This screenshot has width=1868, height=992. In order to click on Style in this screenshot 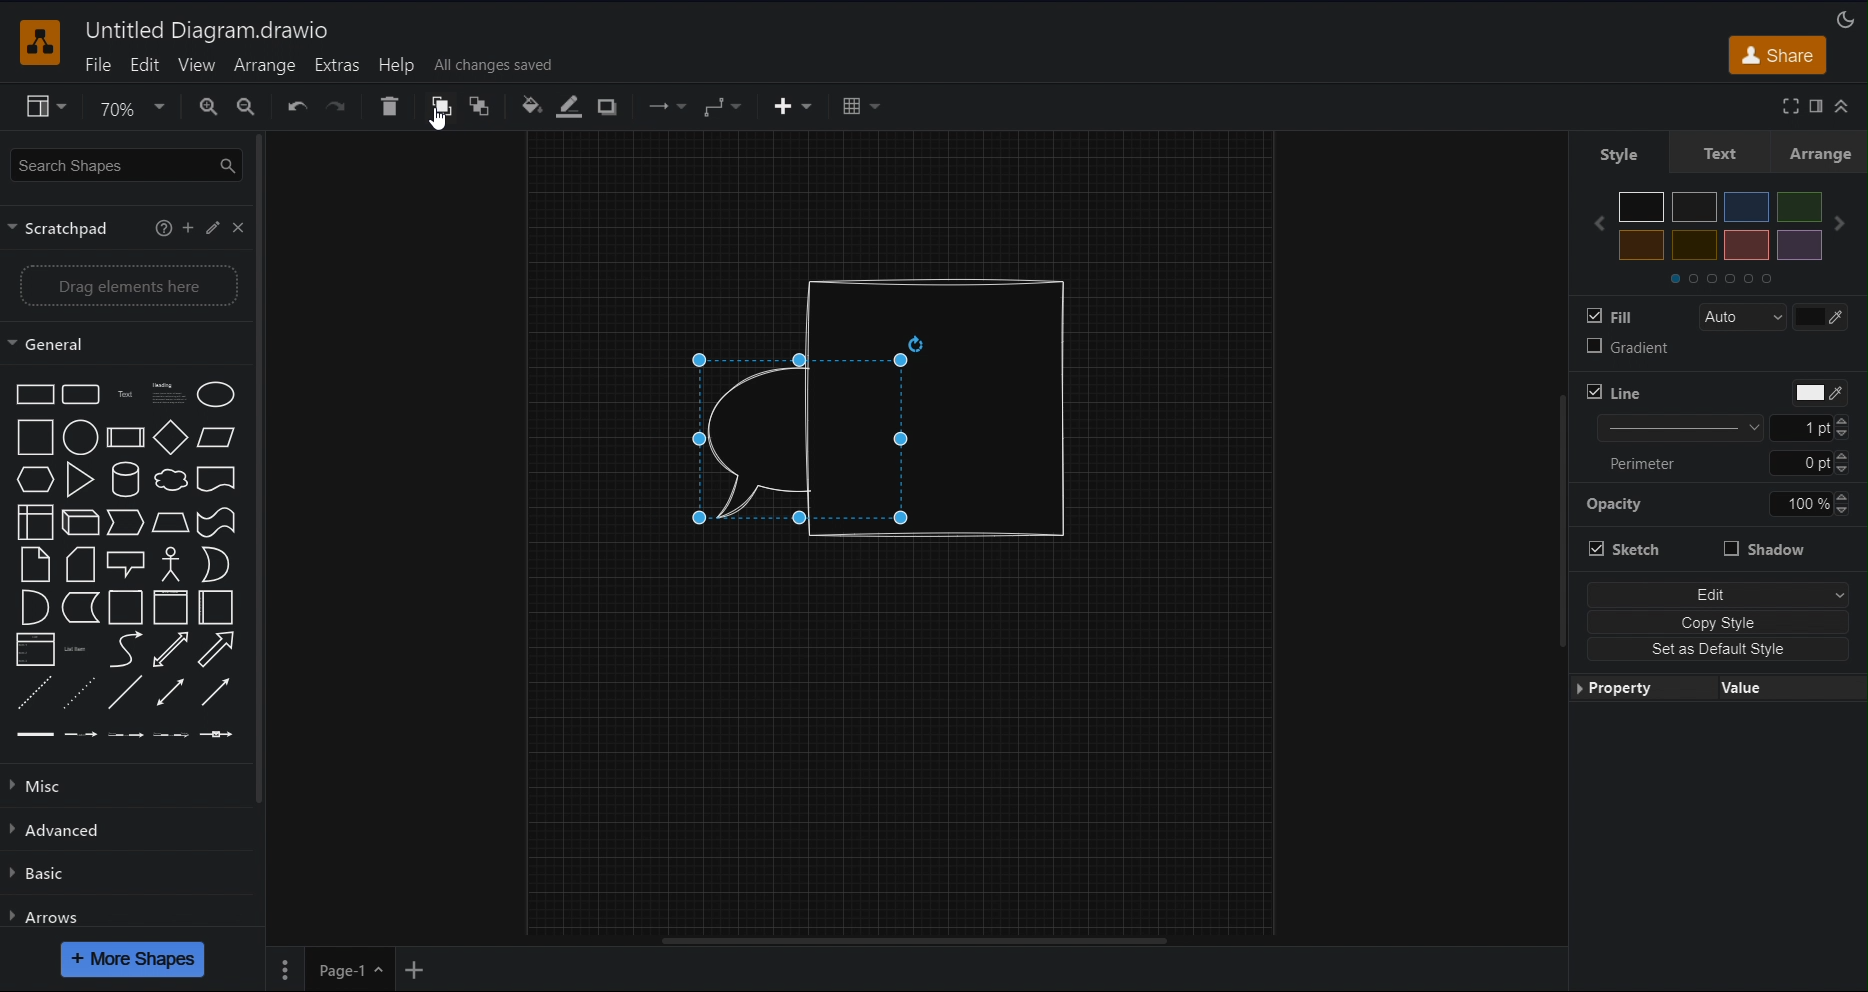, I will do `click(1620, 151)`.